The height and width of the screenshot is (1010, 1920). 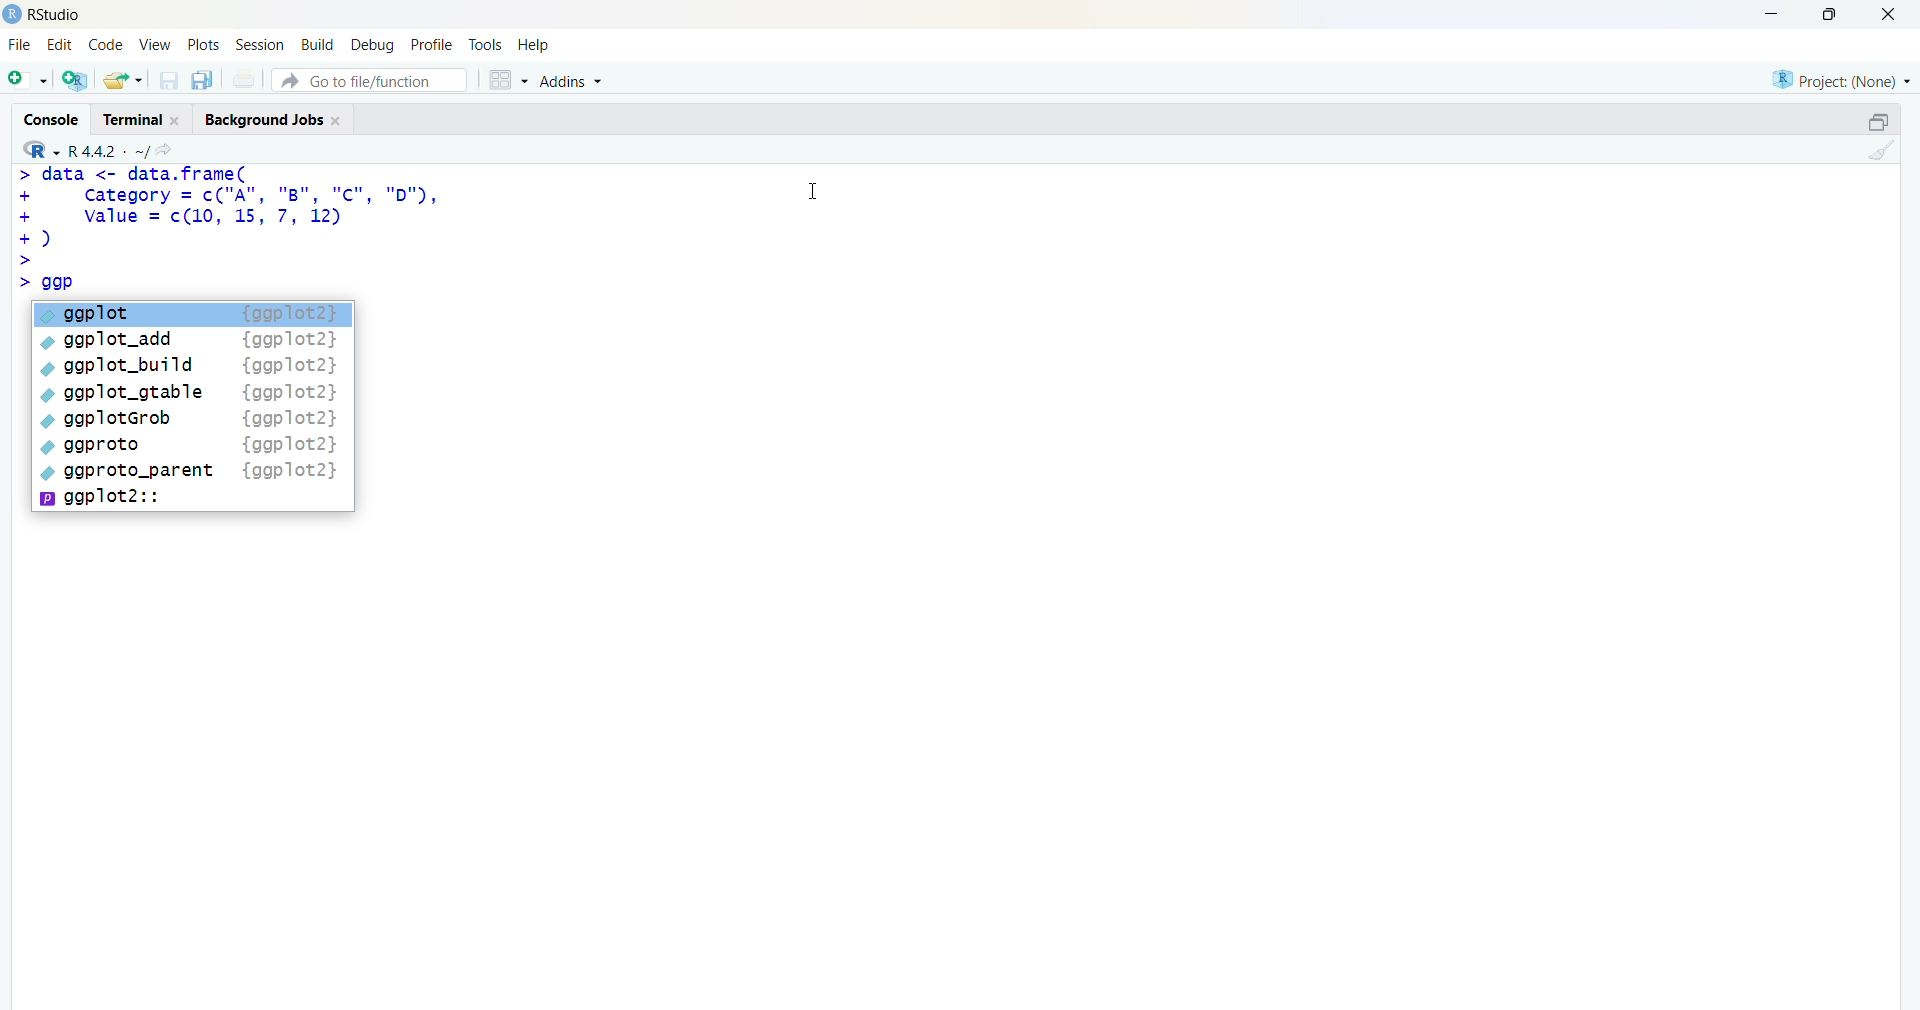 I want to click on minimize, so click(x=1778, y=14).